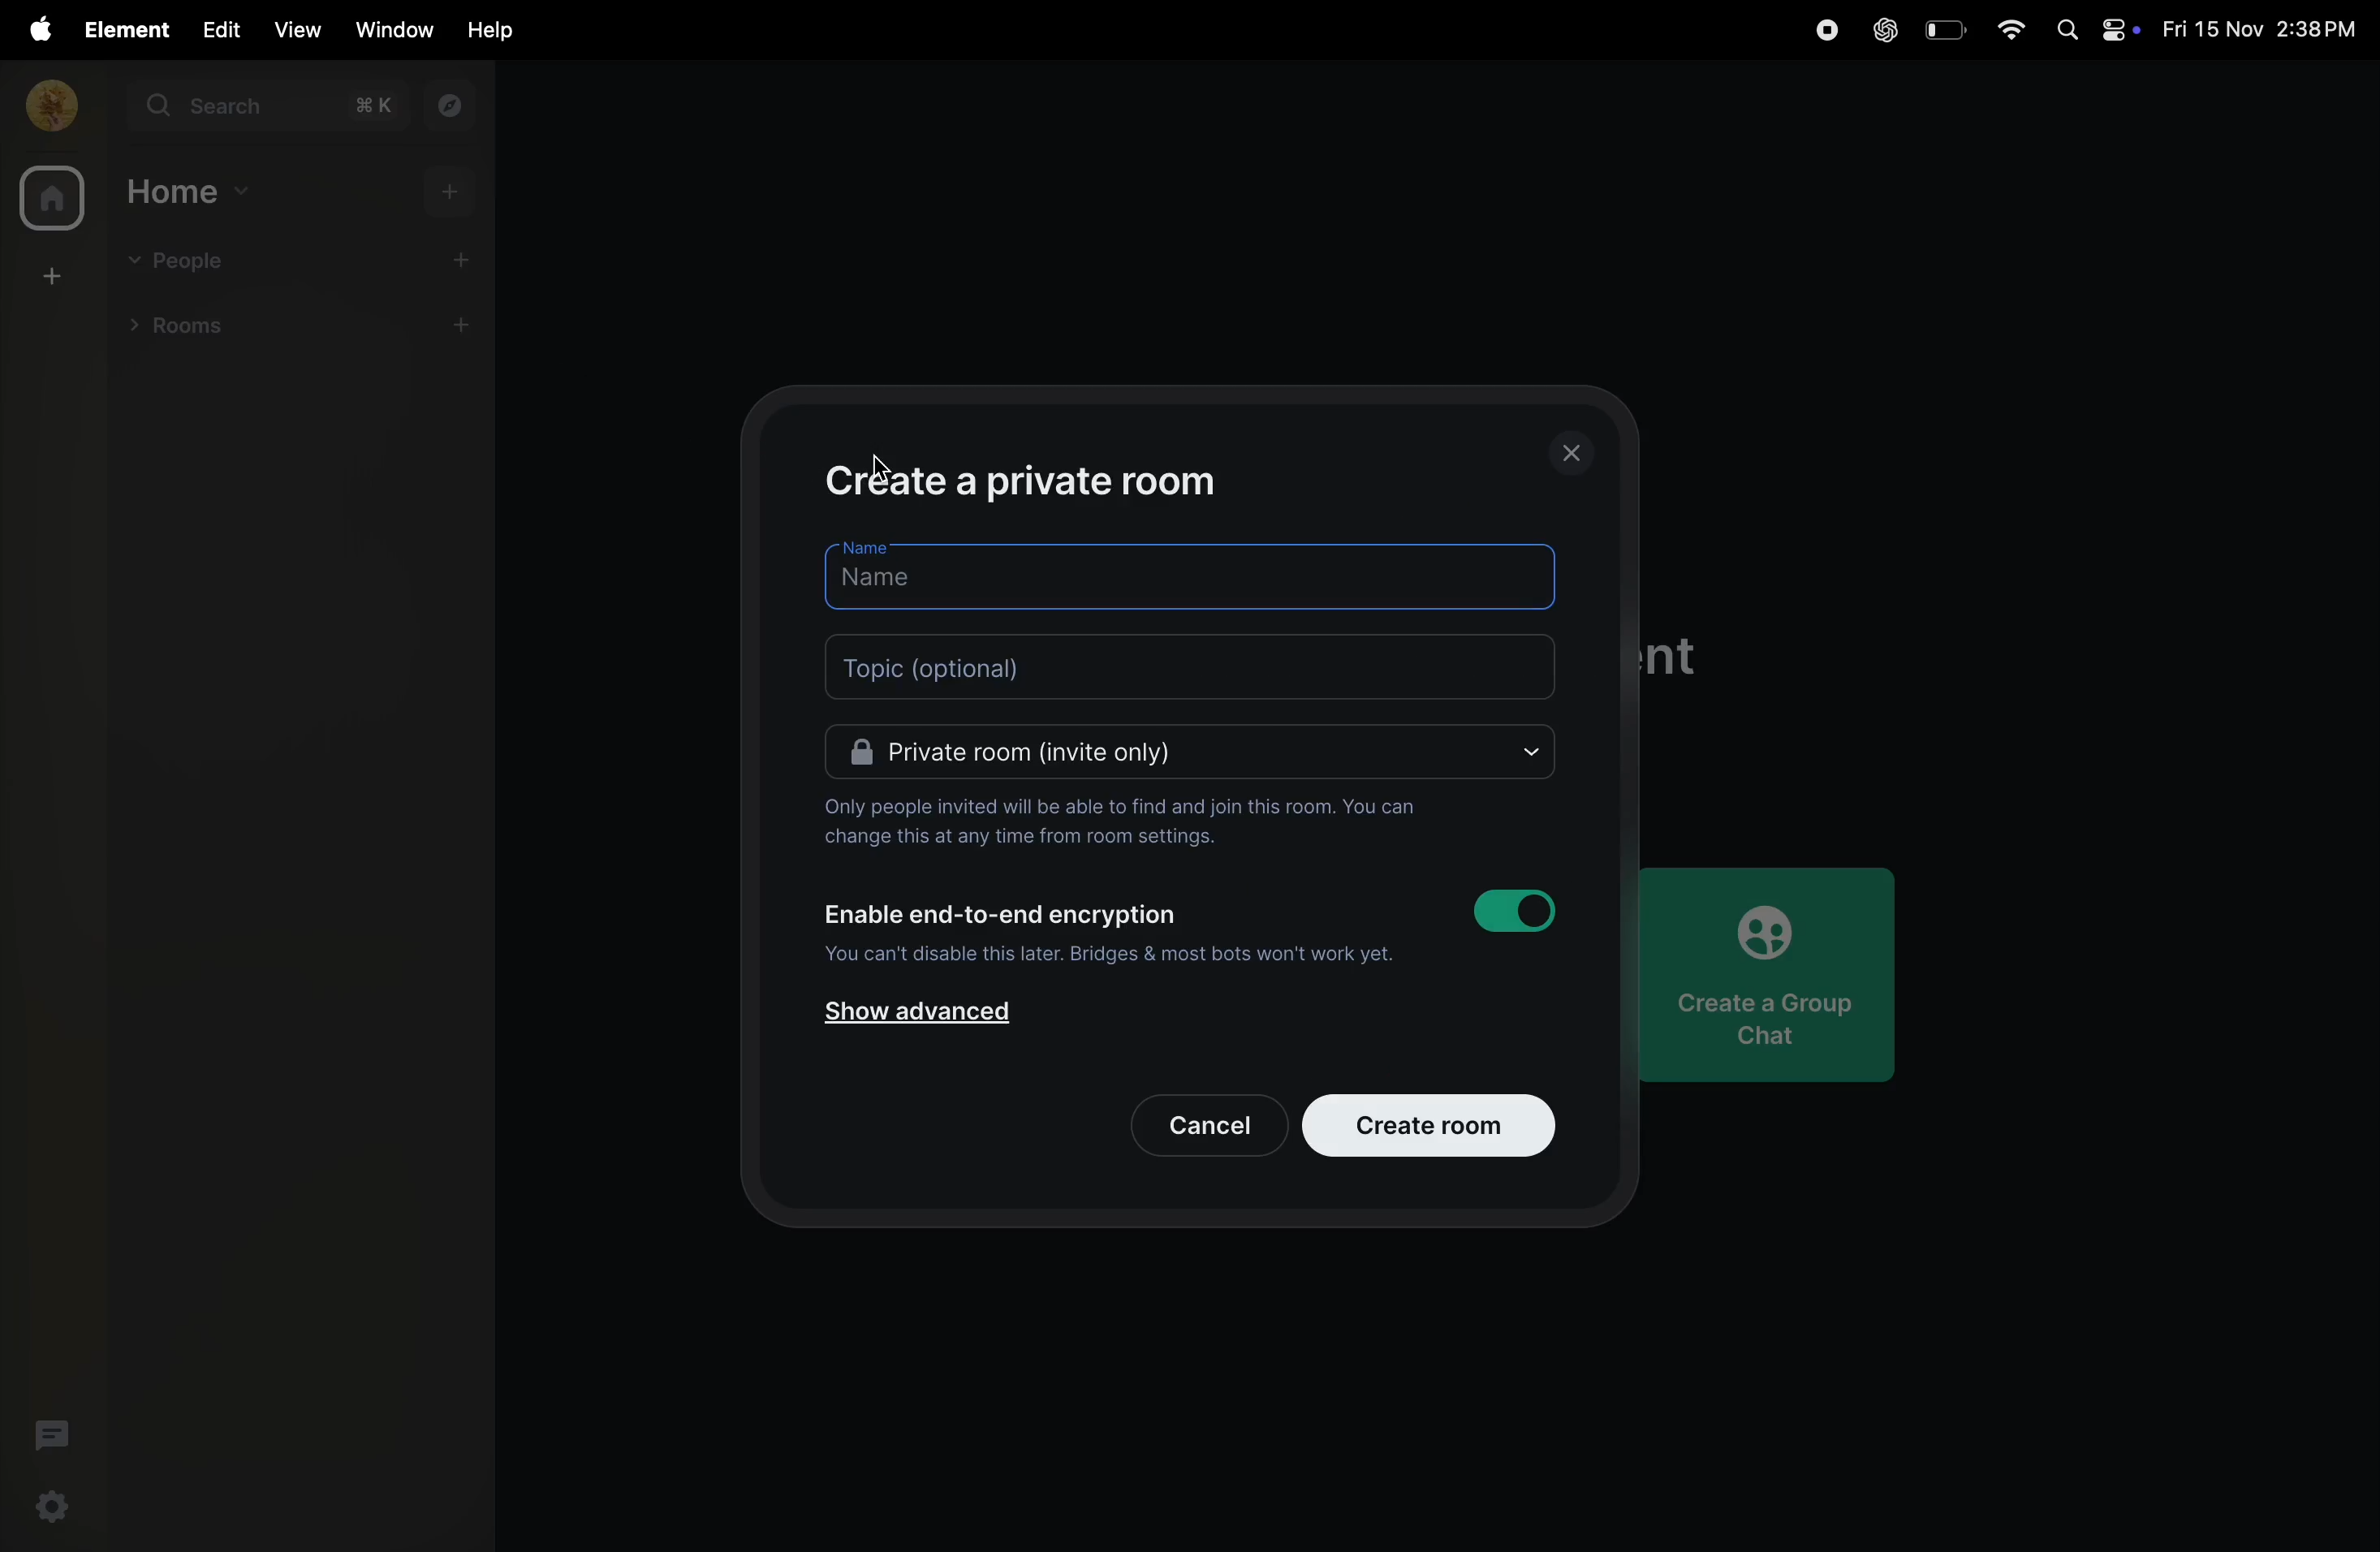  Describe the element at coordinates (2095, 28) in the screenshot. I see `apple widgets` at that location.